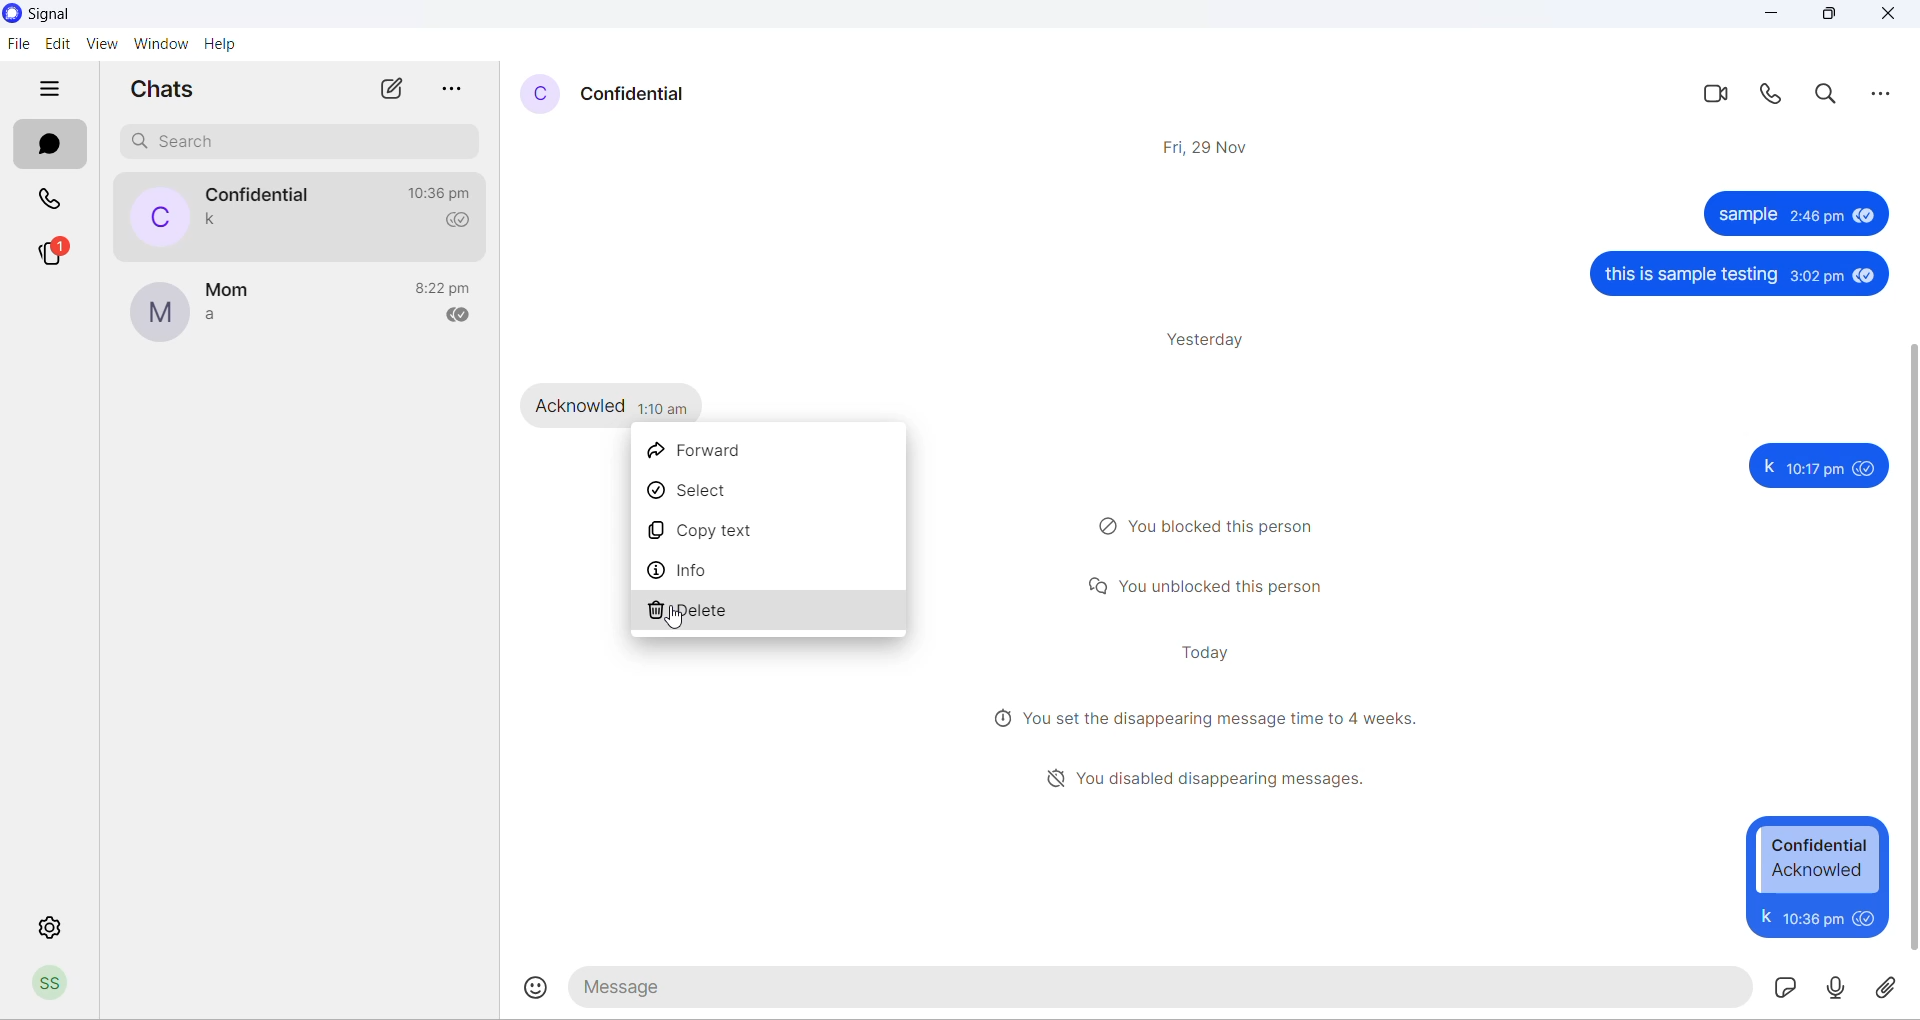 The width and height of the screenshot is (1920, 1020). Describe the element at coordinates (1785, 987) in the screenshot. I see `sticker` at that location.